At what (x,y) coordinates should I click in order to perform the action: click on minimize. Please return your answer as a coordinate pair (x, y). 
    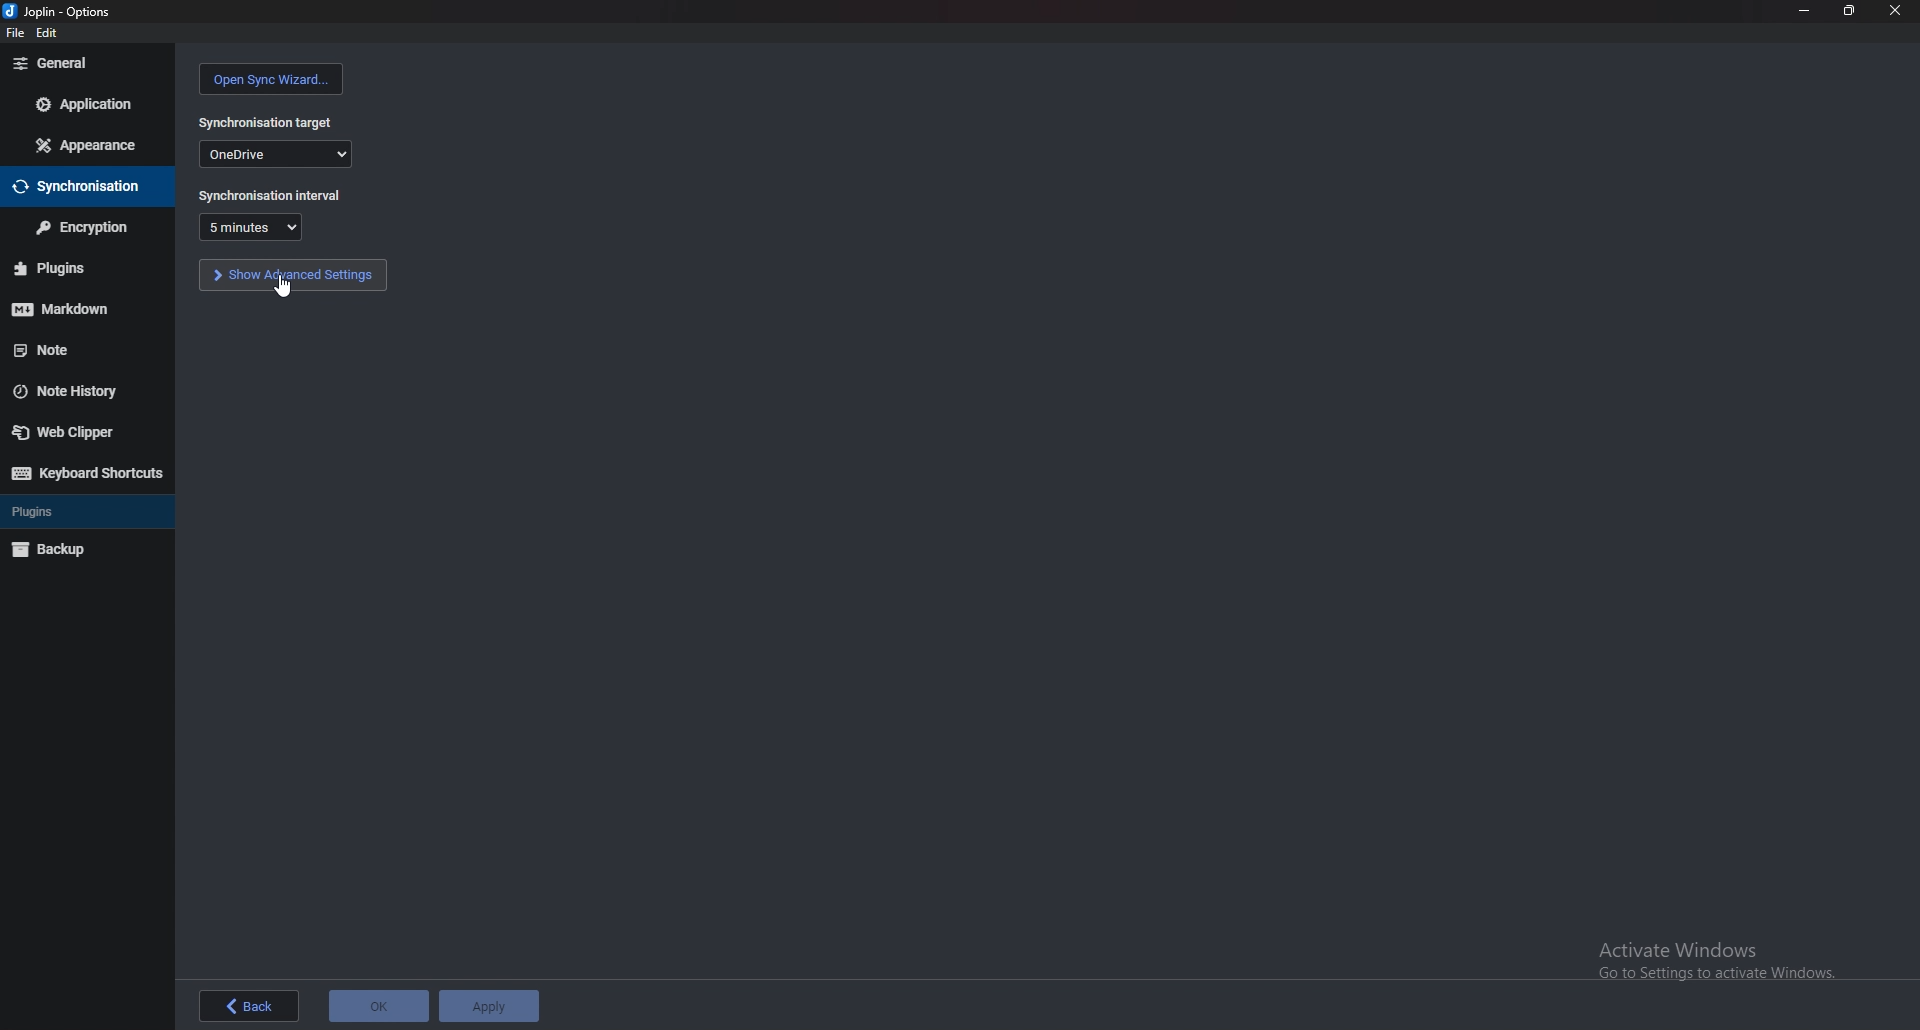
    Looking at the image, I should click on (1803, 11).